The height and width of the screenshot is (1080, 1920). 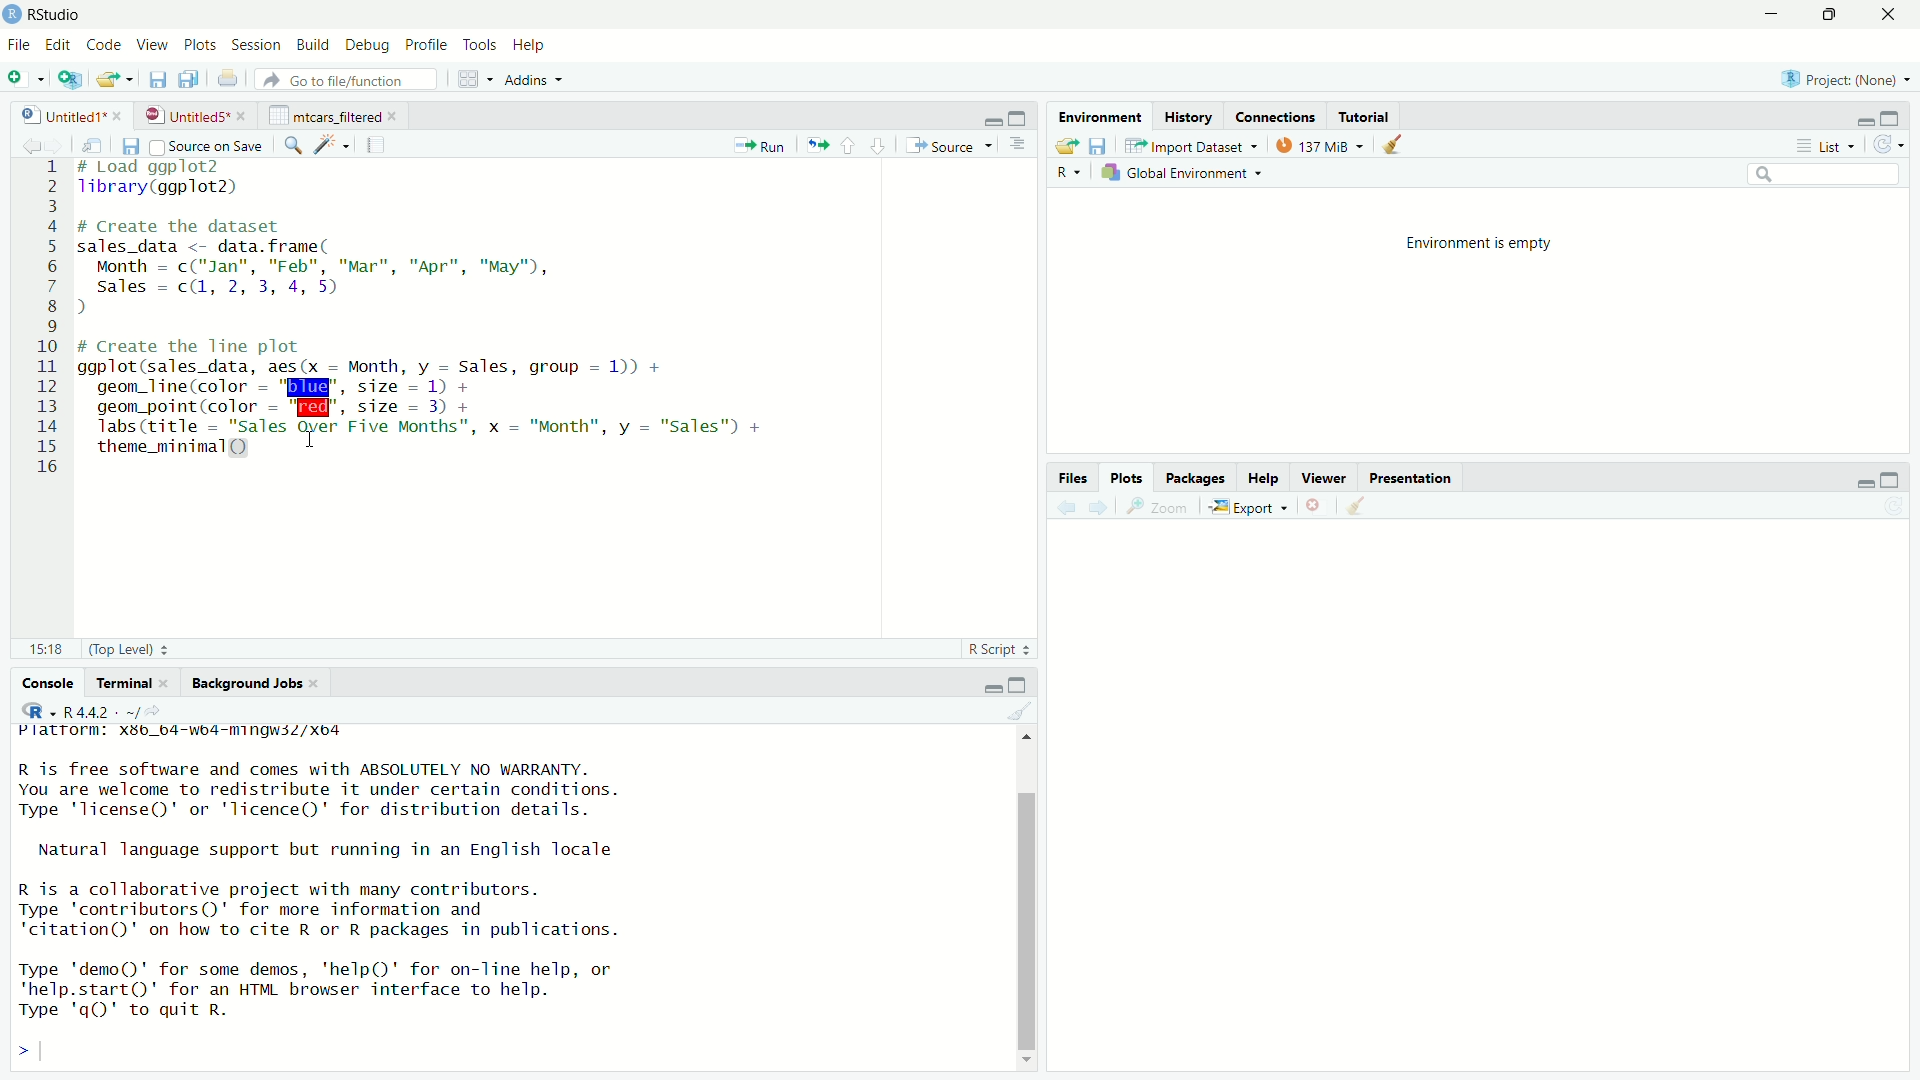 I want to click on # Load ggplot2 library(ggplot2)# Create the datasetsales_data <- data.frame(Month - c("Jan", "Feb", "Mar", "Apr", "May"),Sales = c(1, 2, 3, 4, 5))# Create the line plotggplot(sales_data, aes(x = Month, y = Sales, group = 1)) +geom_Tine(color = " ", size = 1) +geom_point (color = " ", size = 3) +labs (title = "sales ayer Five Months", x = "Month", y = "Sales") +theme_minimal(), so click(x=431, y=313).